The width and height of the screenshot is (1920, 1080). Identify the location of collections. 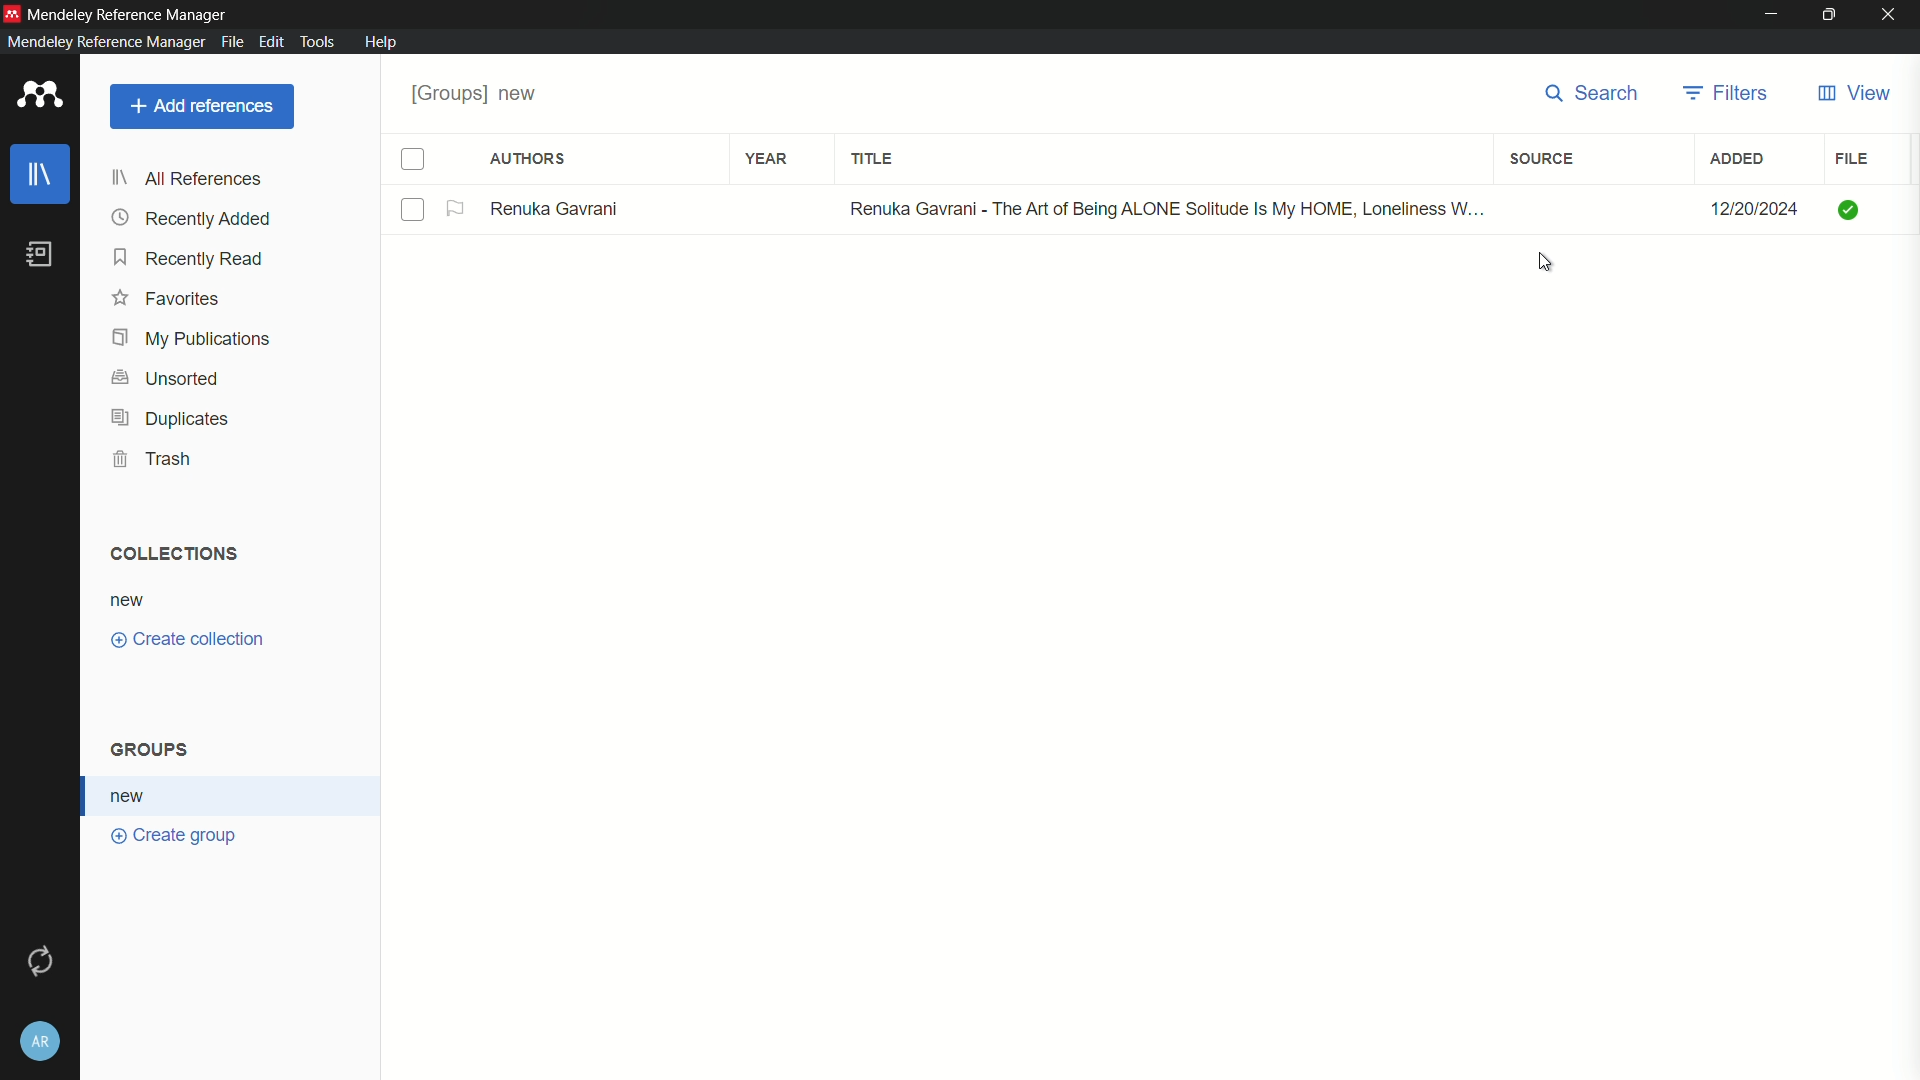
(175, 554).